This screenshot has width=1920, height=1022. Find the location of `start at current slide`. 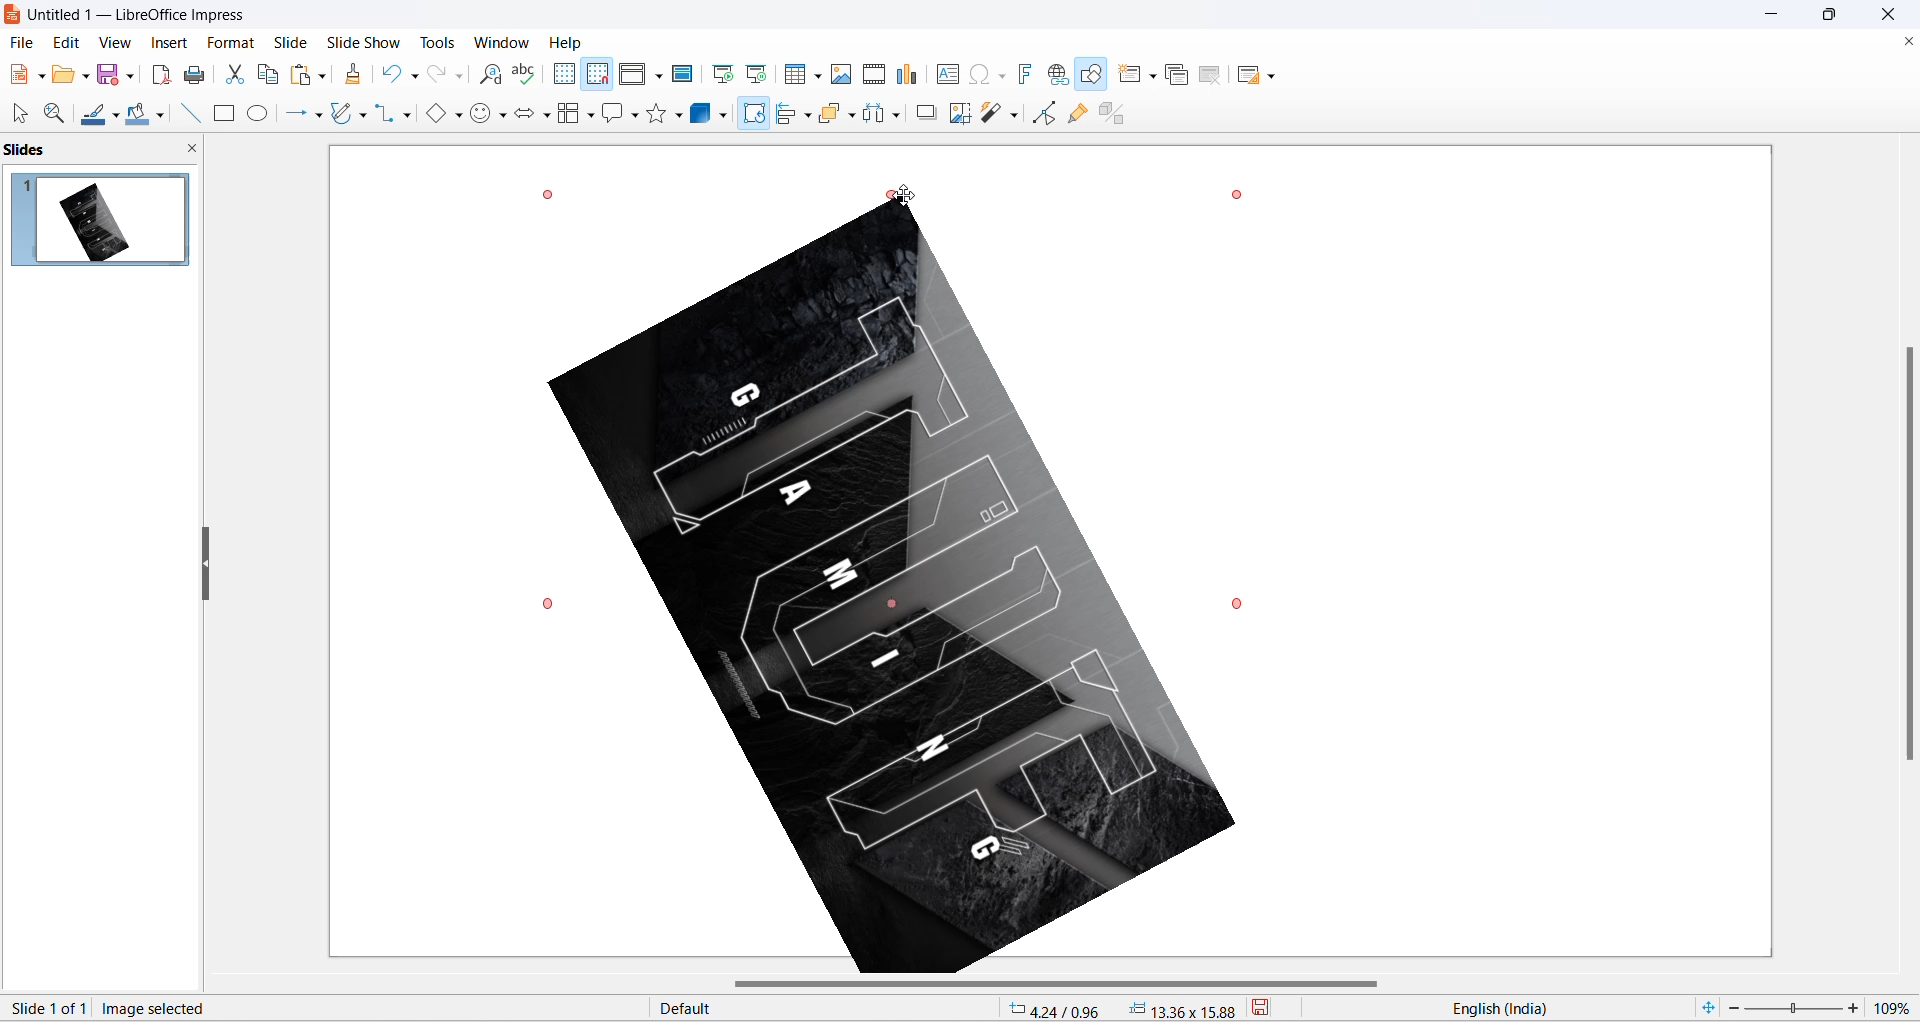

start at current slide is located at coordinates (759, 73).